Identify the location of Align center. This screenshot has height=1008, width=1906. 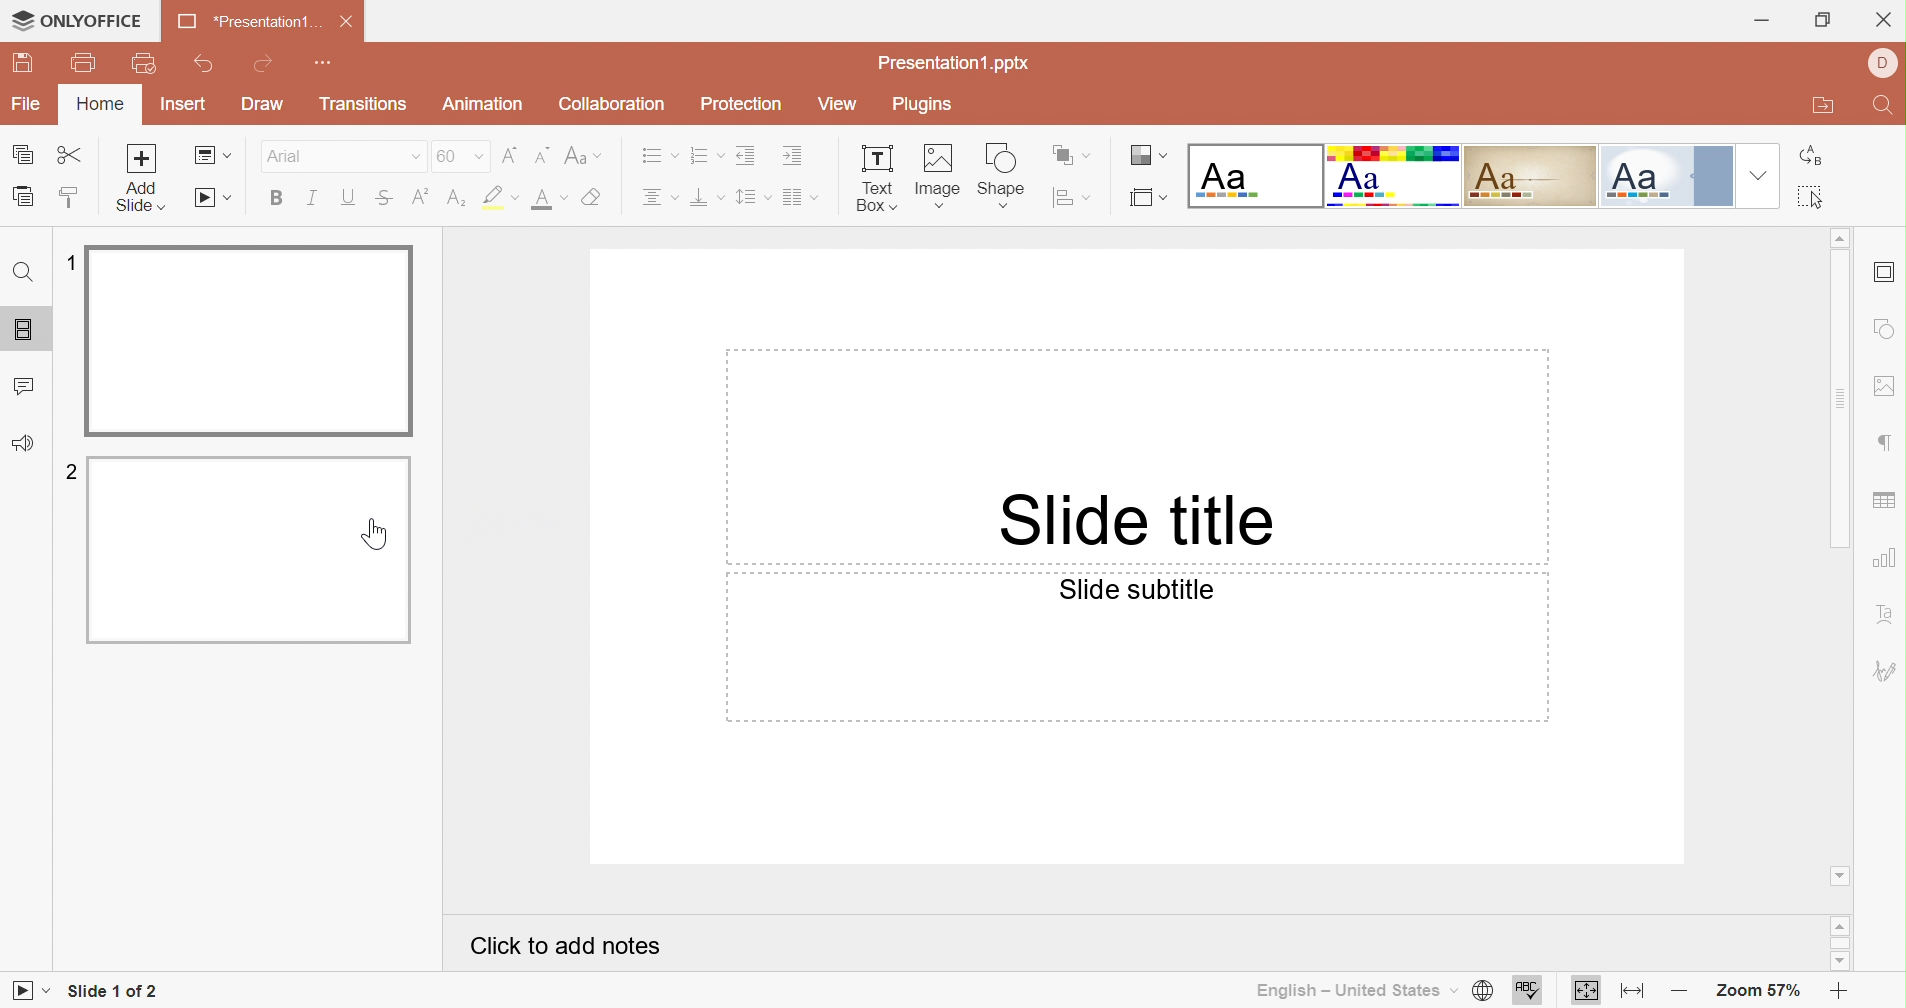
(661, 198).